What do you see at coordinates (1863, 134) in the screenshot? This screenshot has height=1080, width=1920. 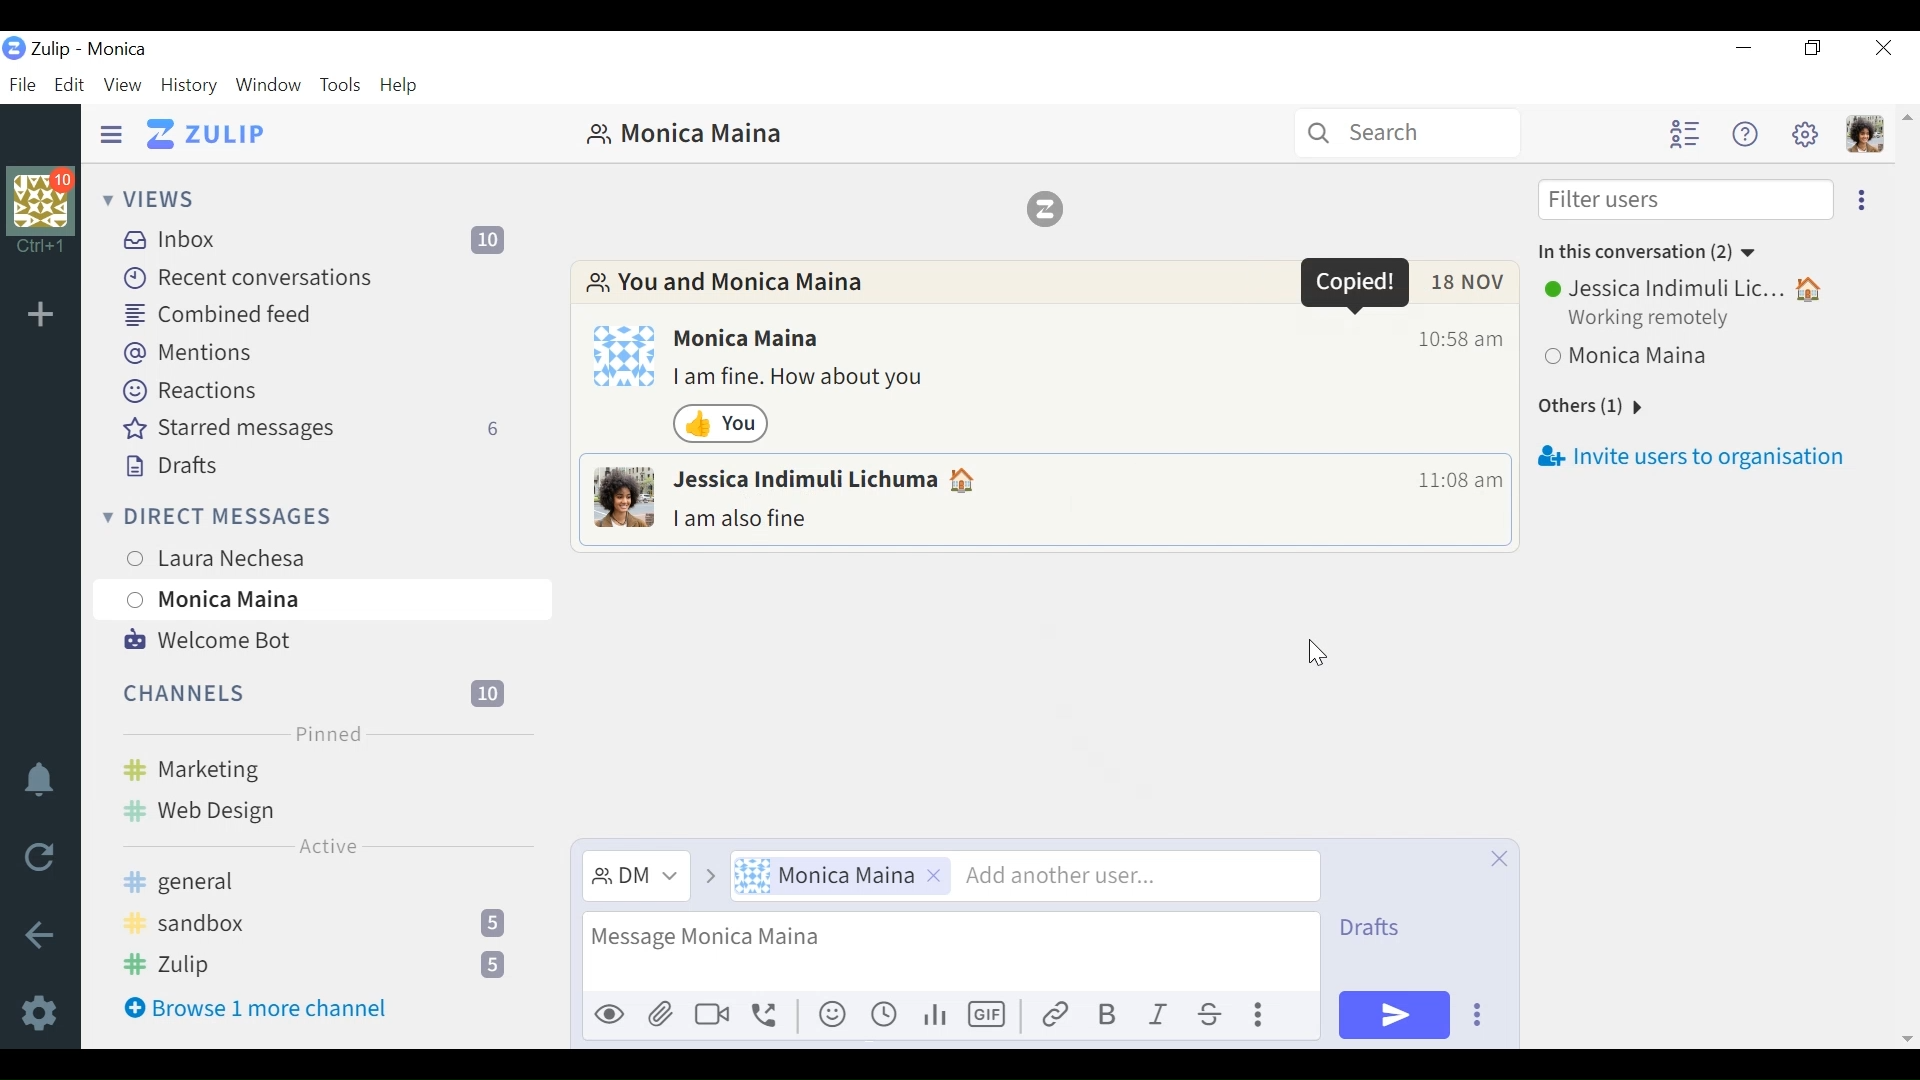 I see `Personal menu` at bounding box center [1863, 134].